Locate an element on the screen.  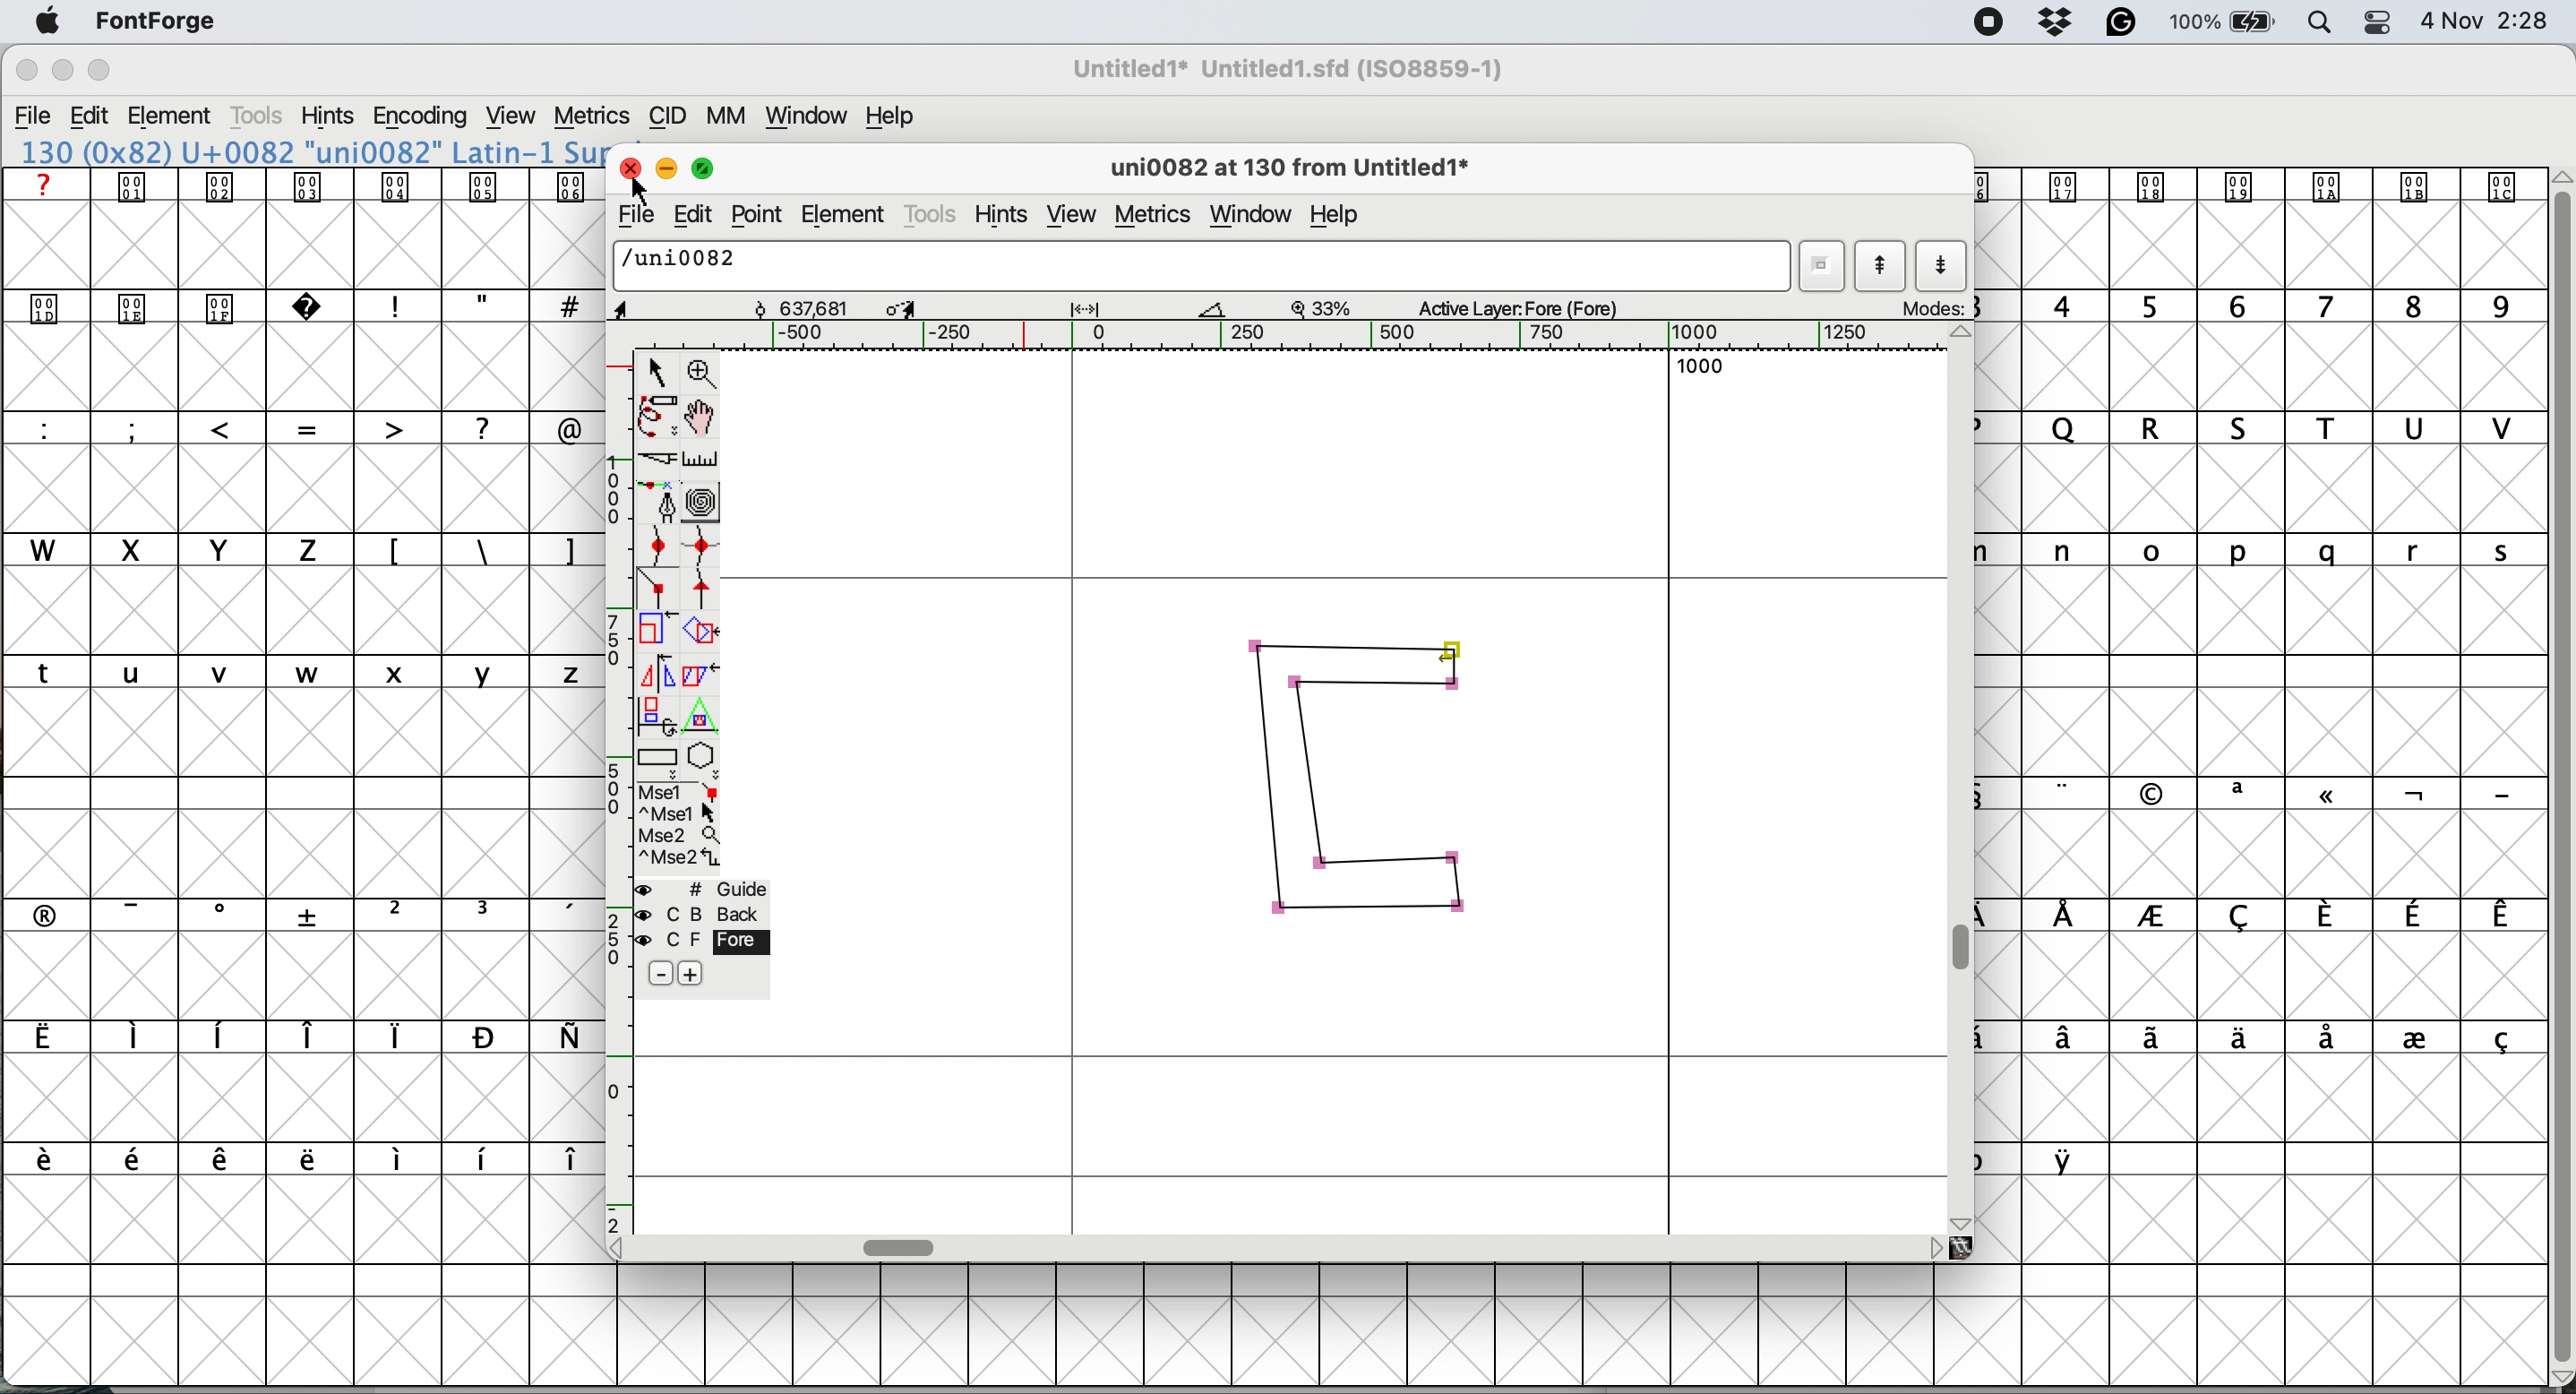
perform a perspective transformation on screen is located at coordinates (704, 716).